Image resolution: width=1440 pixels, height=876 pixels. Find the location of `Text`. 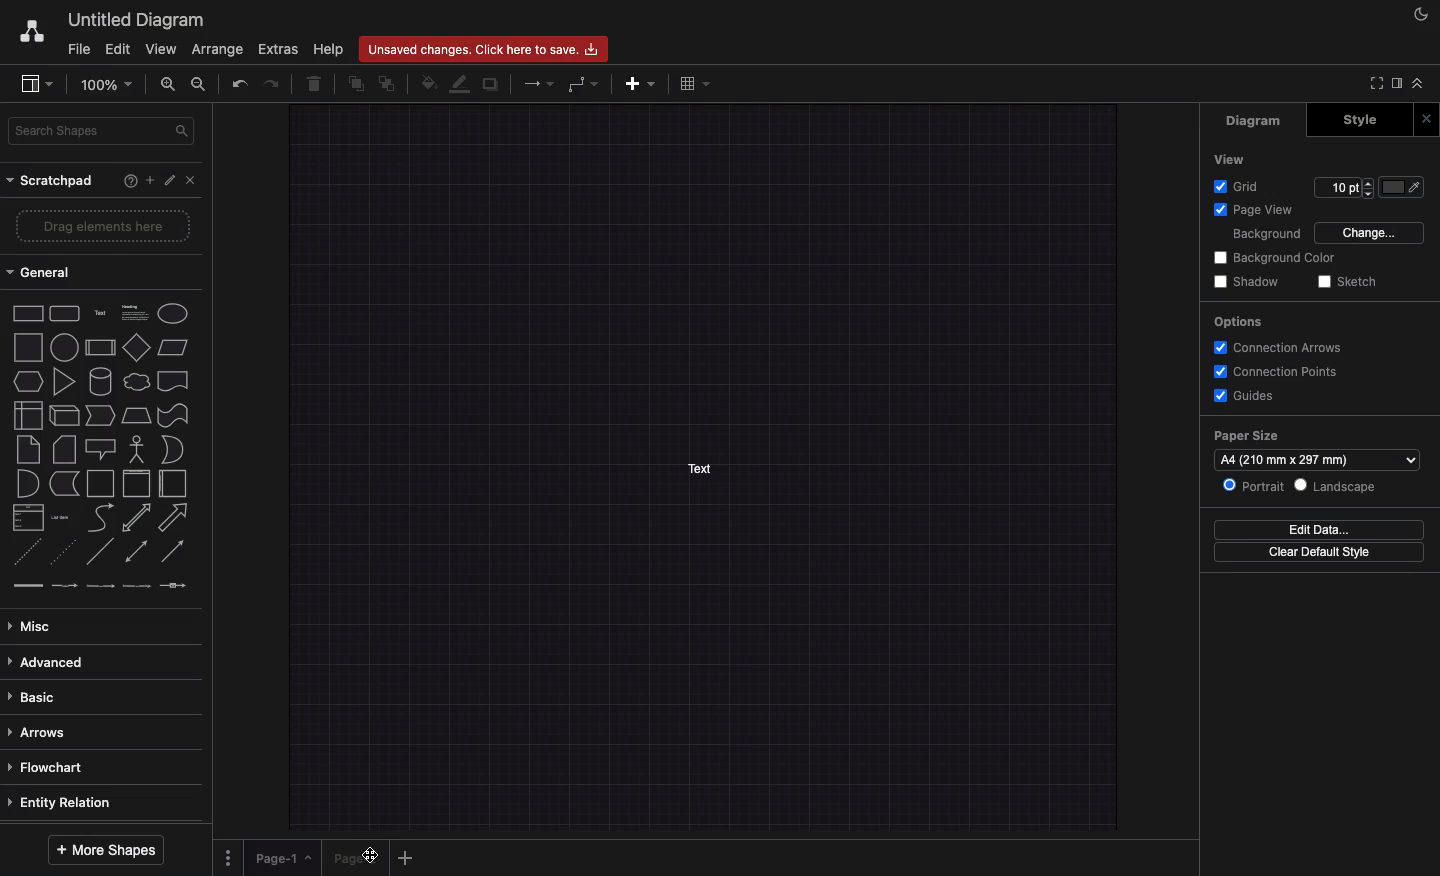

Text is located at coordinates (703, 468).